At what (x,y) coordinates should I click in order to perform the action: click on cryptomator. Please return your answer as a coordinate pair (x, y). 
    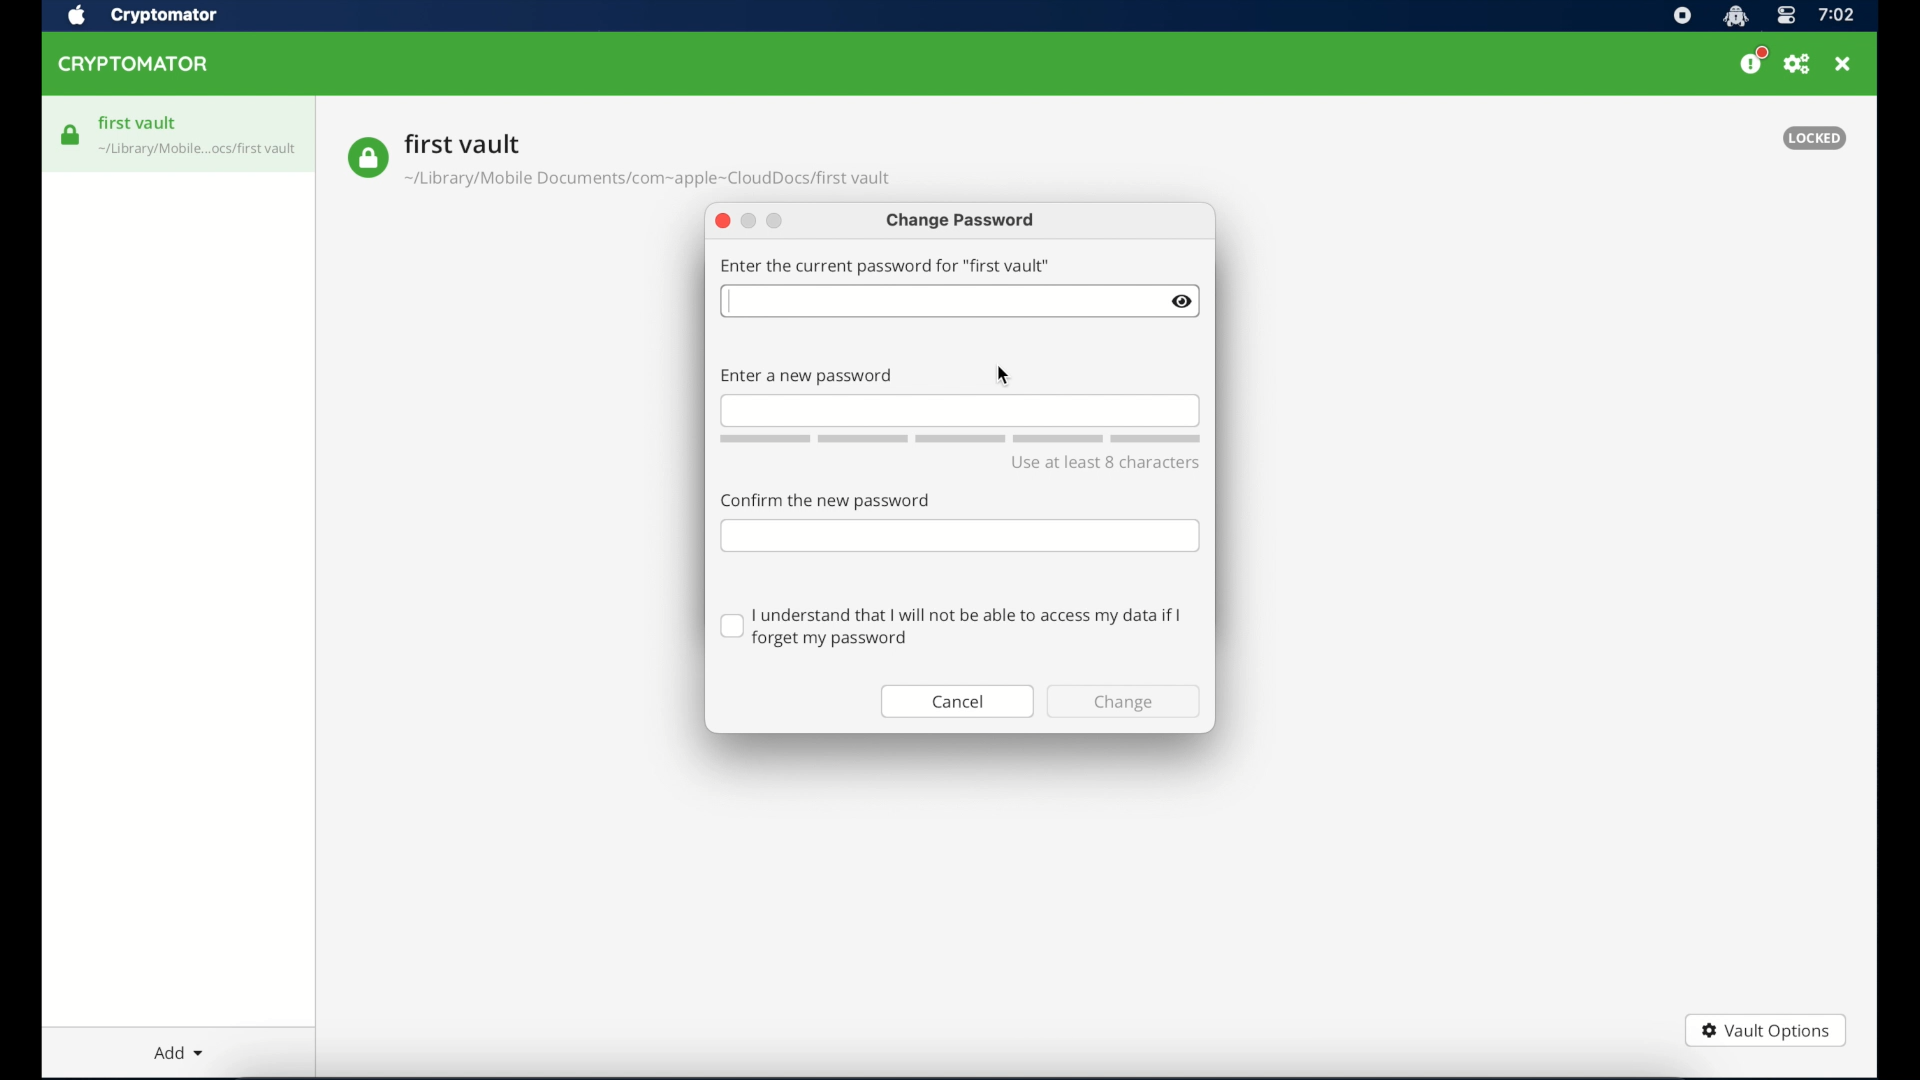
    Looking at the image, I should click on (134, 65).